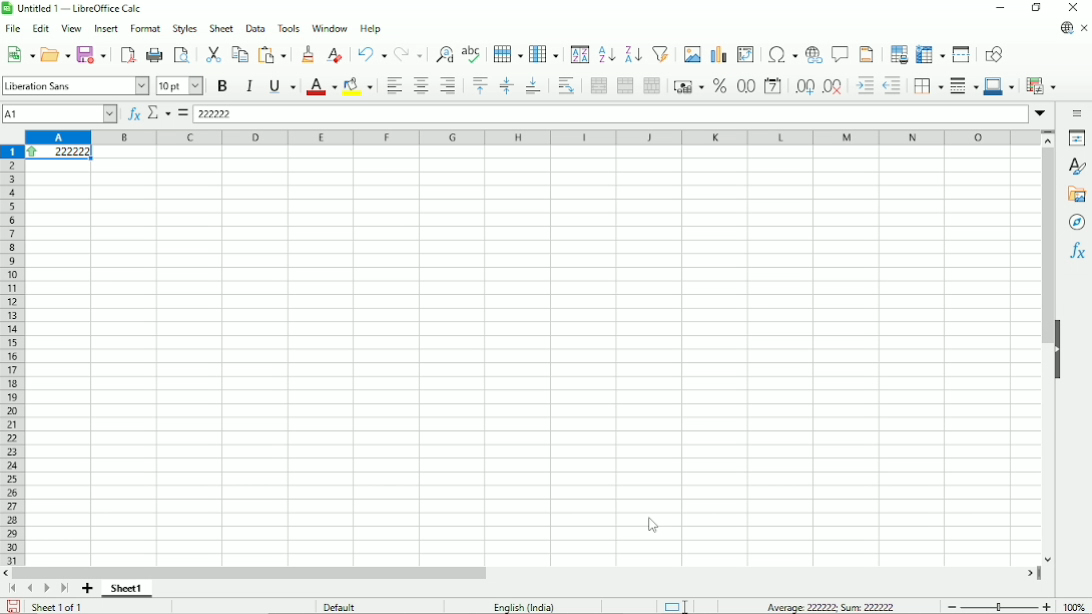 This screenshot has height=614, width=1092. Describe the element at coordinates (1046, 606) in the screenshot. I see `Zoom in` at that location.